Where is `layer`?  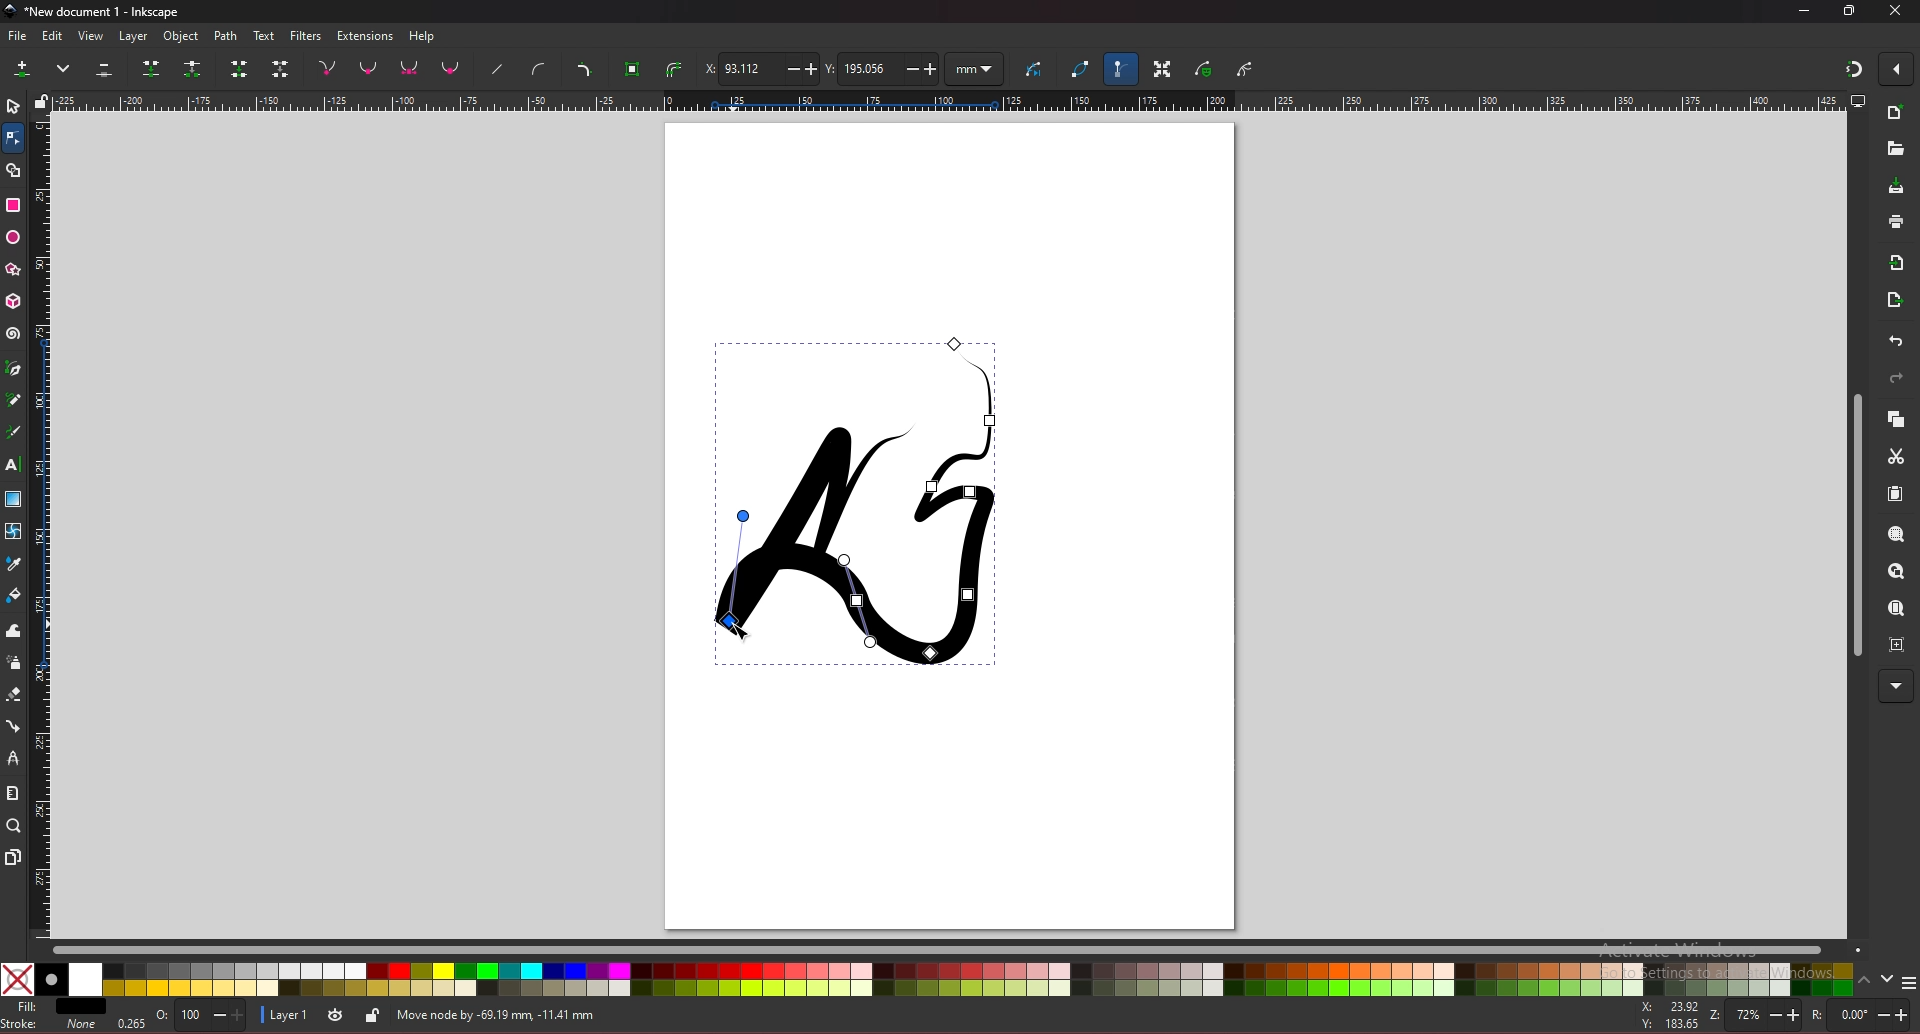
layer is located at coordinates (287, 1015).